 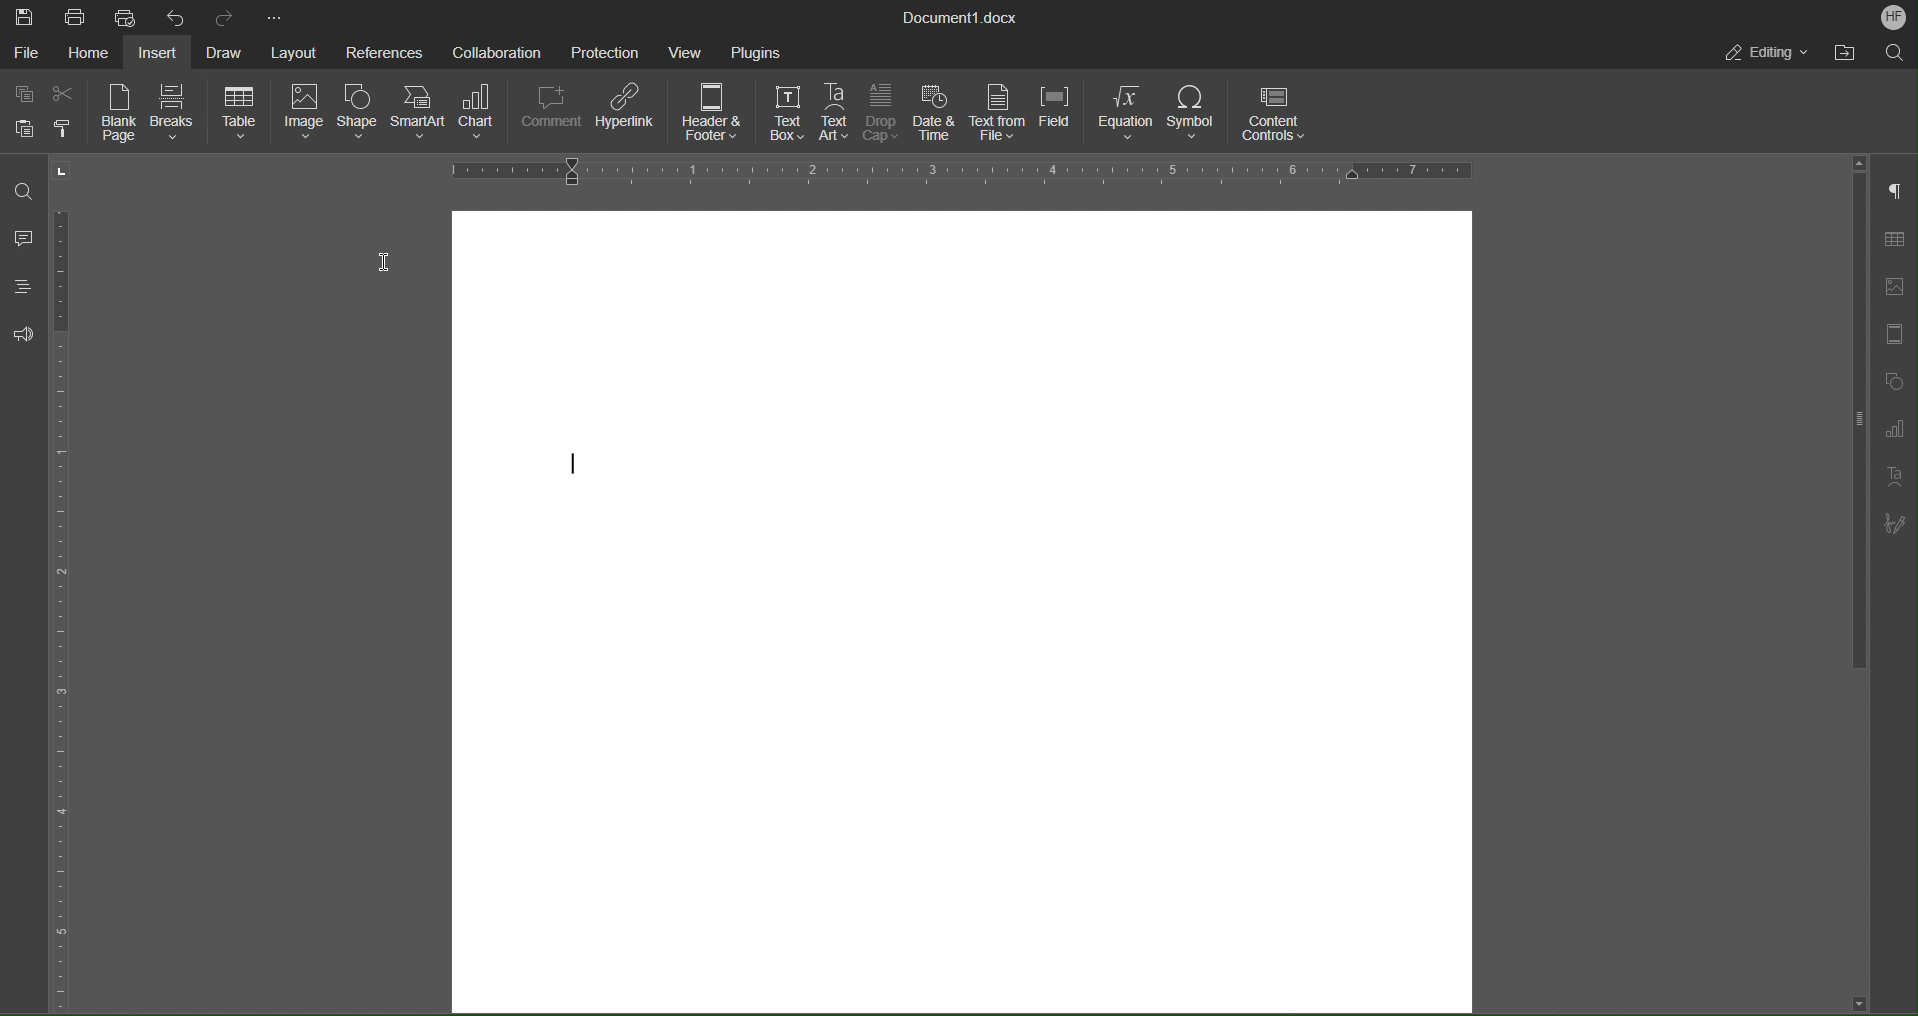 What do you see at coordinates (598, 48) in the screenshot?
I see `Protection` at bounding box center [598, 48].